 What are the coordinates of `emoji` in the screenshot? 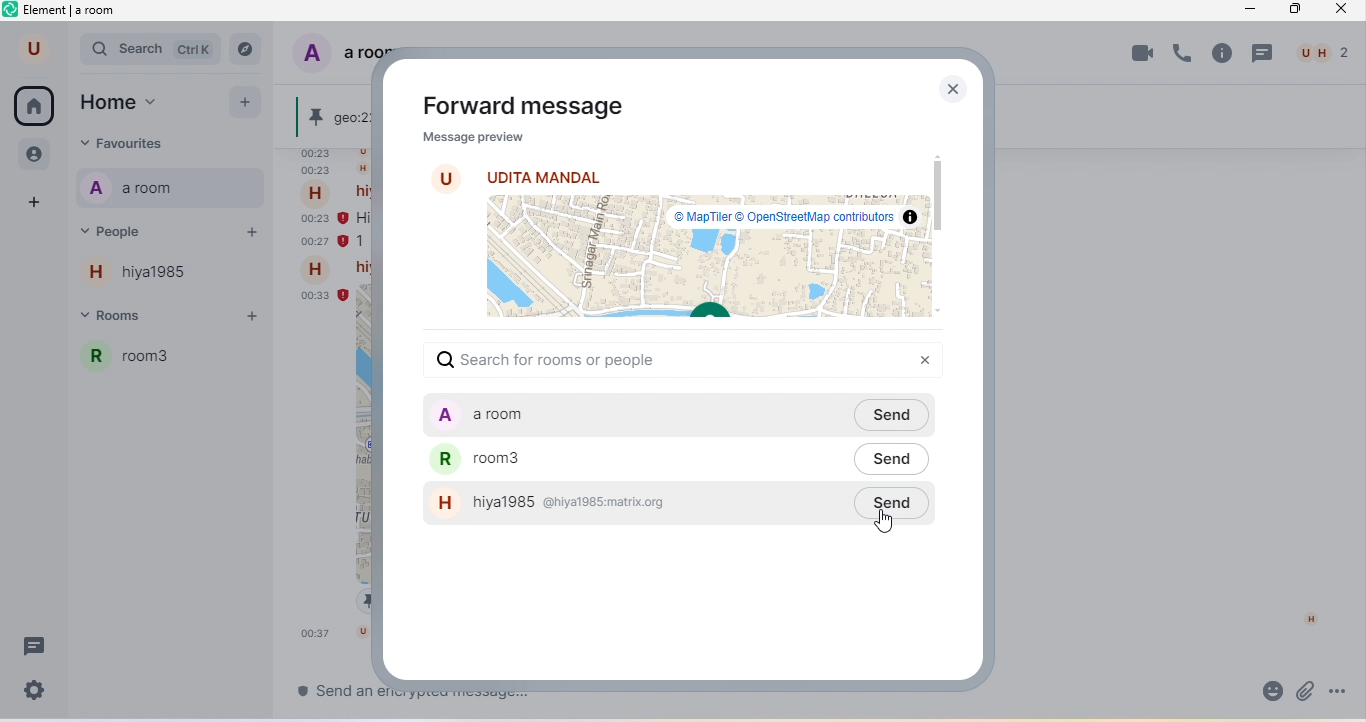 It's located at (1267, 692).